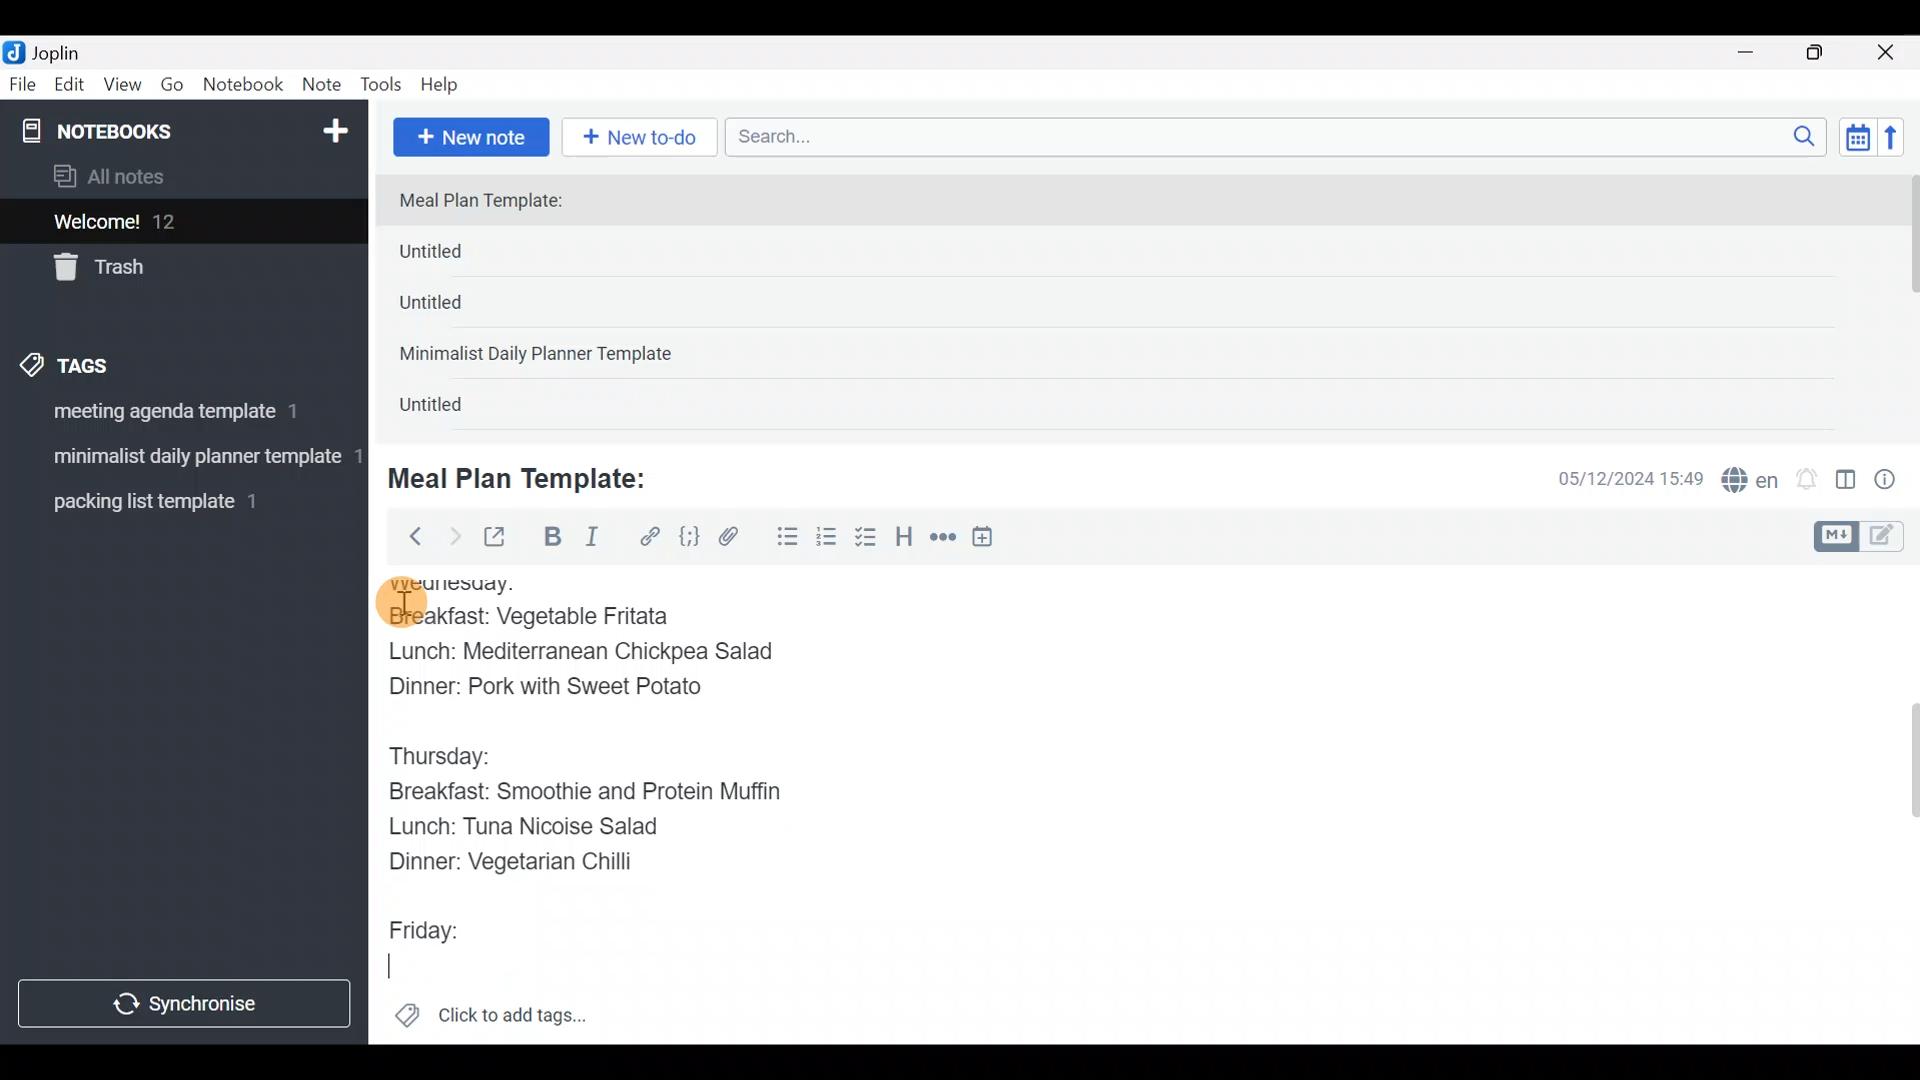 This screenshot has width=1920, height=1080. What do you see at coordinates (69, 50) in the screenshot?
I see `Joplin` at bounding box center [69, 50].